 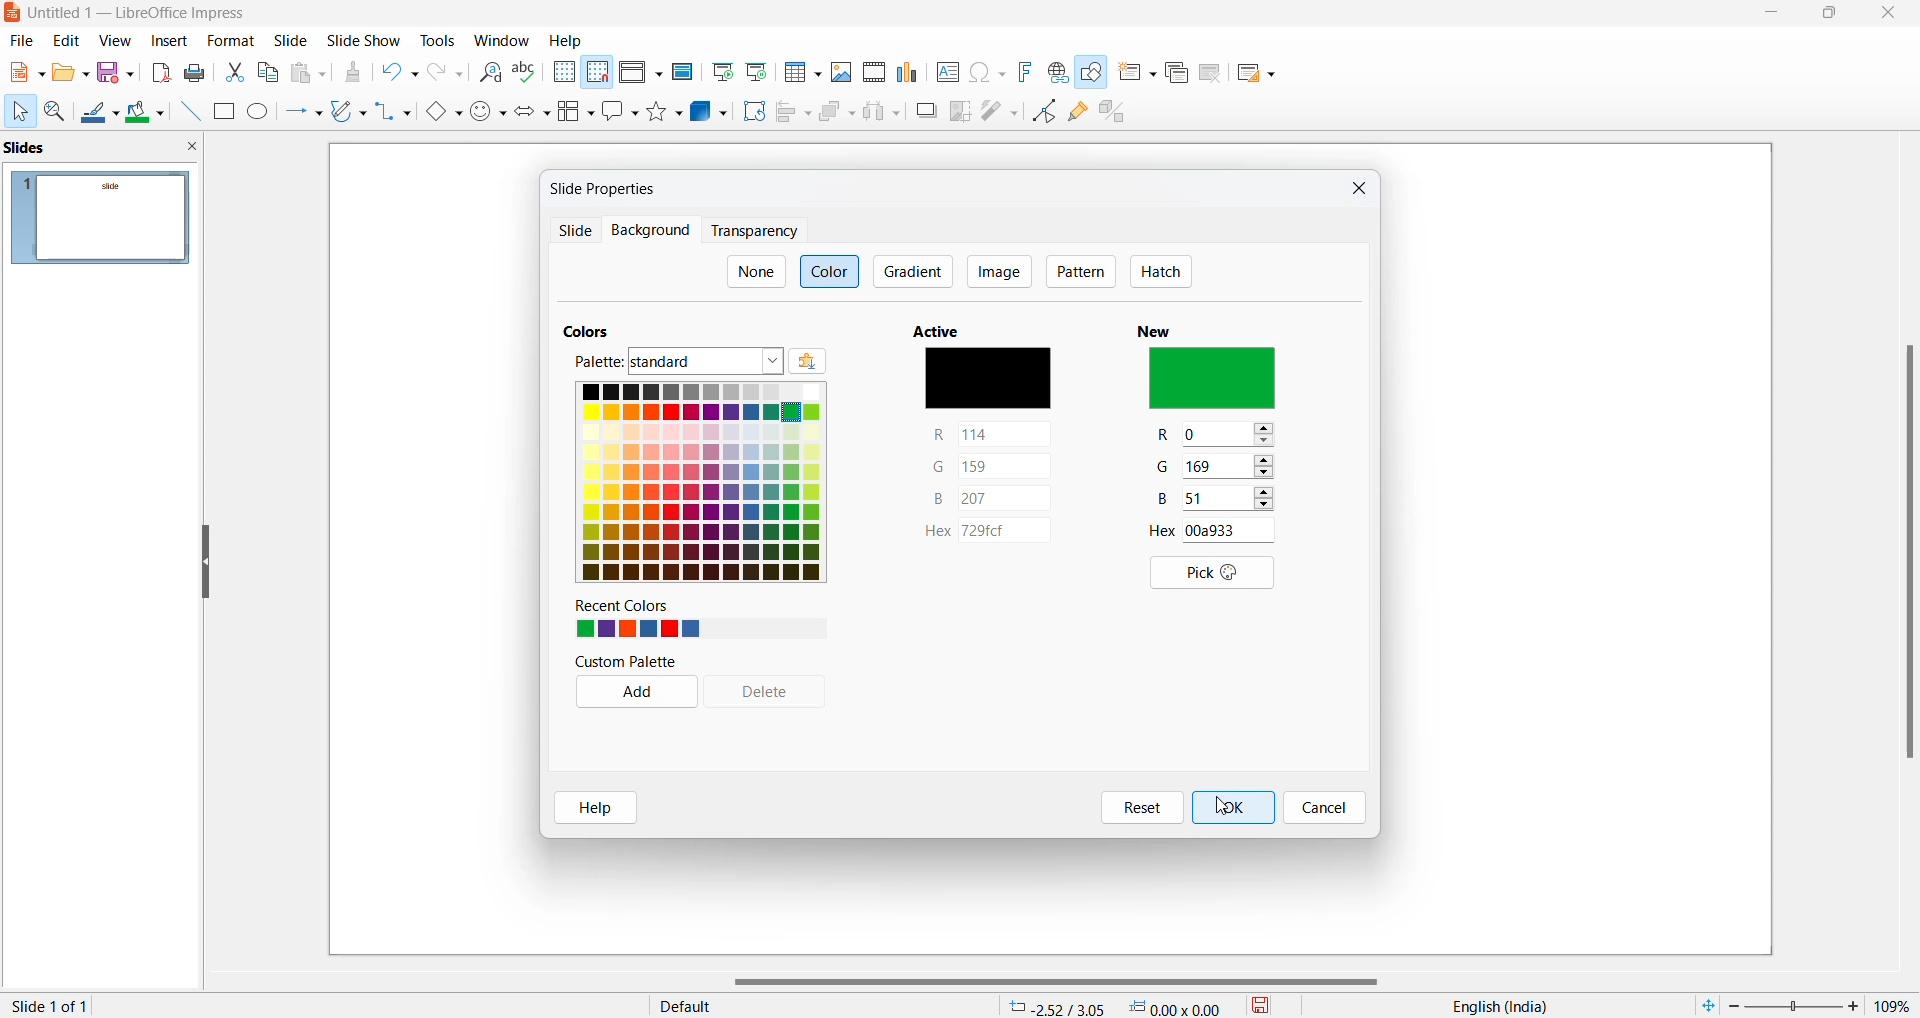 I want to click on color palette, so click(x=699, y=482).